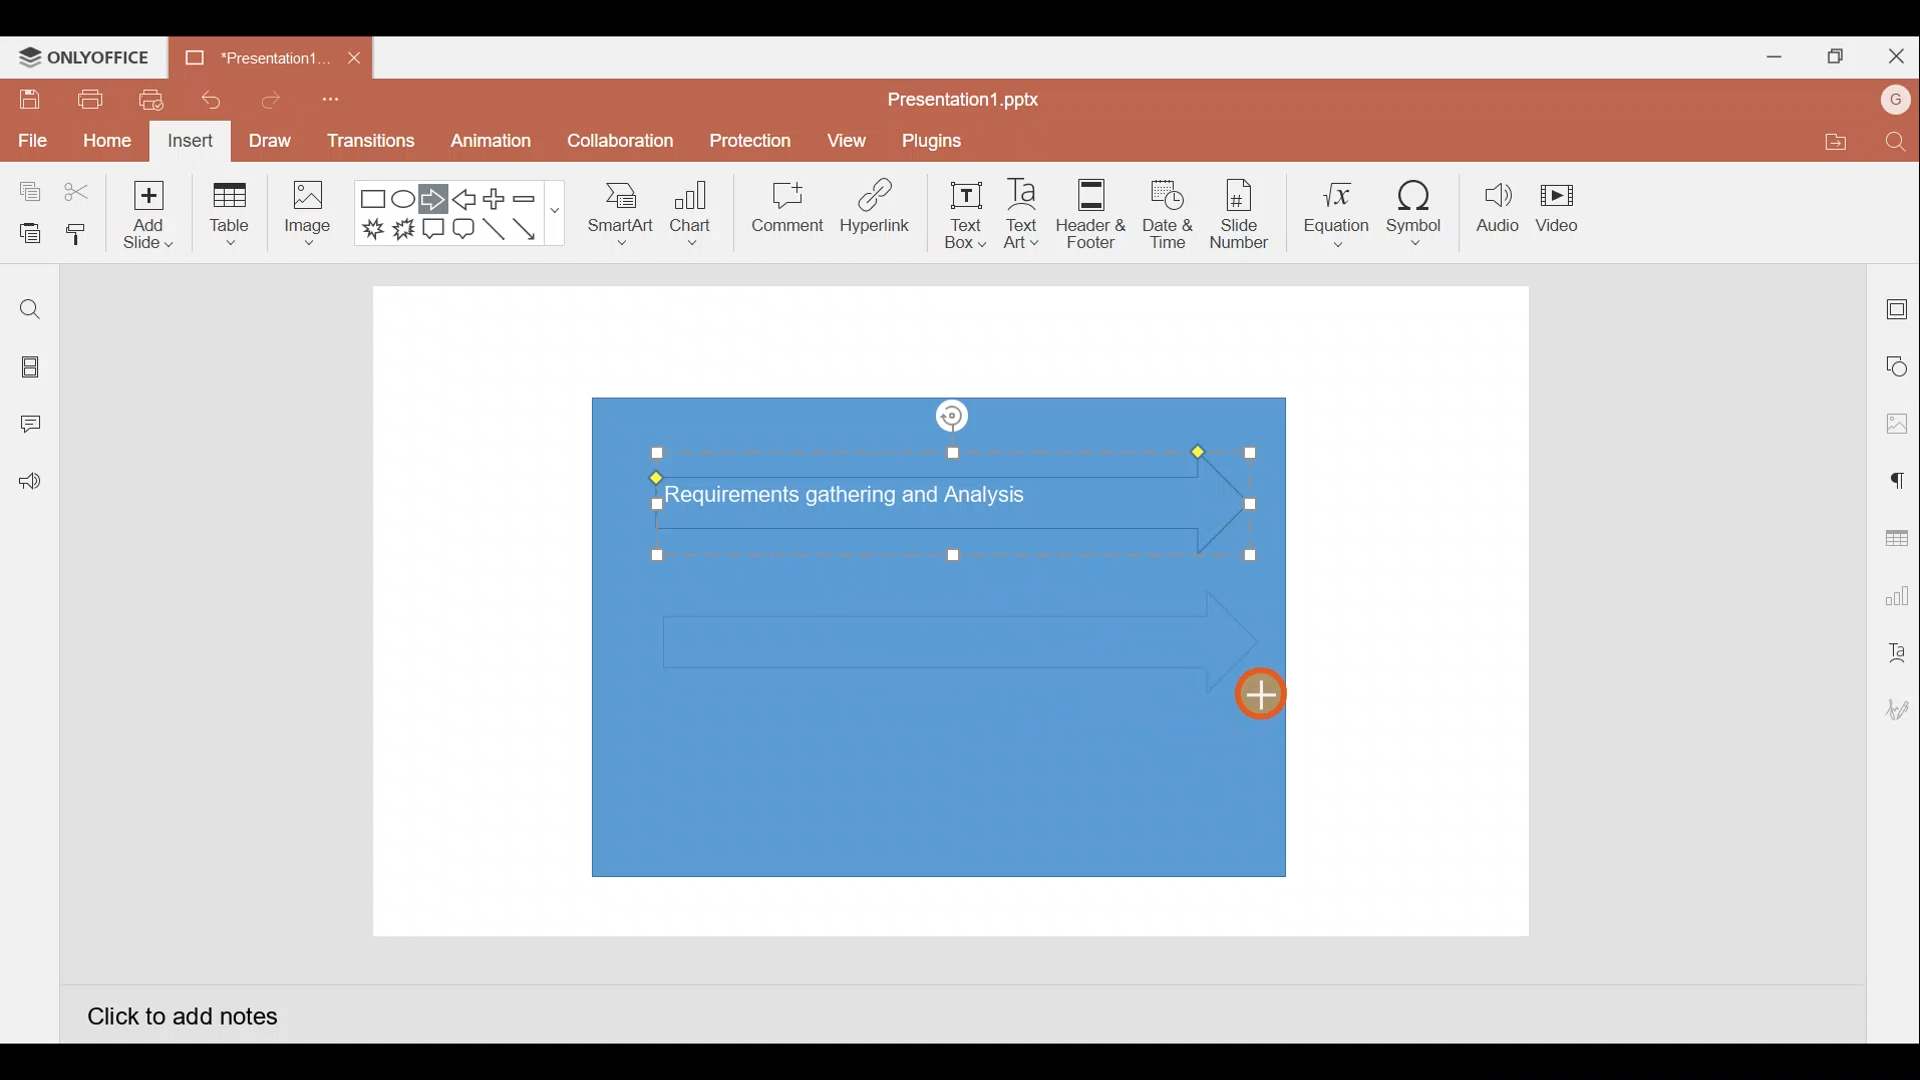 The width and height of the screenshot is (1920, 1080). I want to click on Quick print, so click(145, 100).